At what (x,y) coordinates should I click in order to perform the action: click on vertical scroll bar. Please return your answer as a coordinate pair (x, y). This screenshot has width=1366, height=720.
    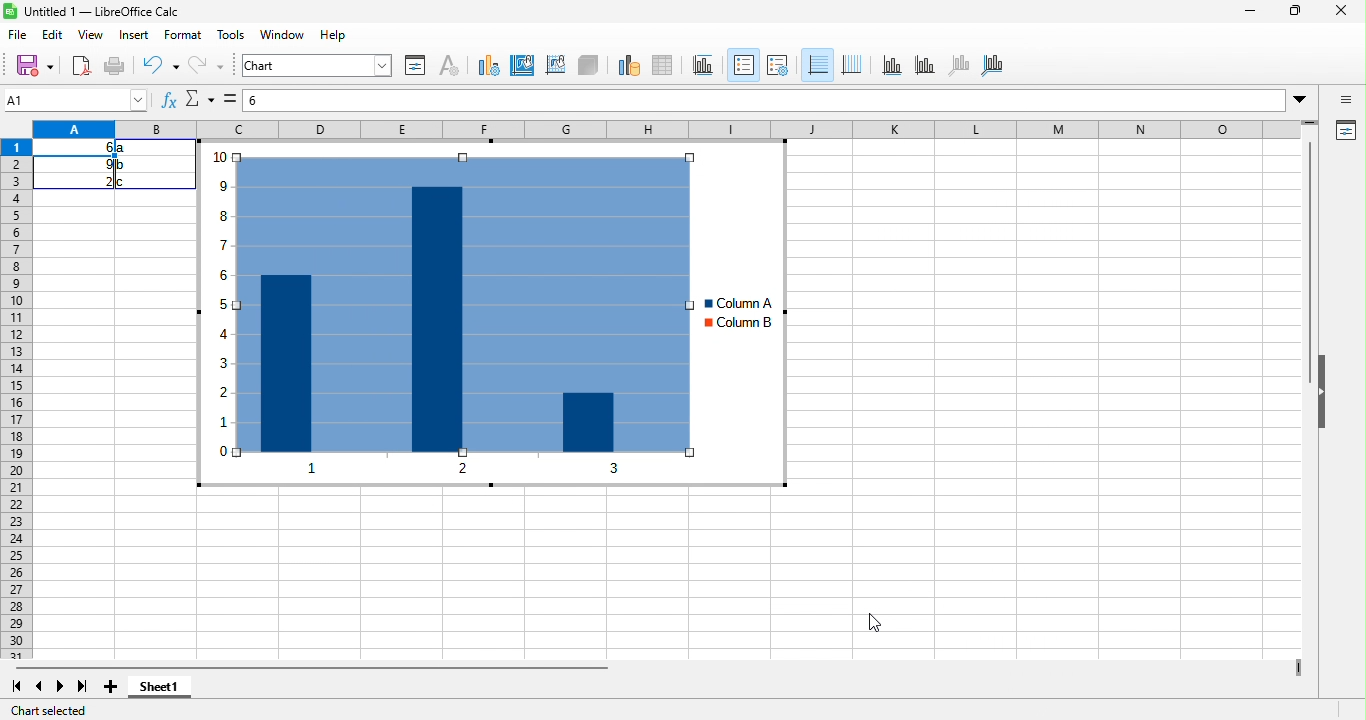
    Looking at the image, I should click on (1312, 267).